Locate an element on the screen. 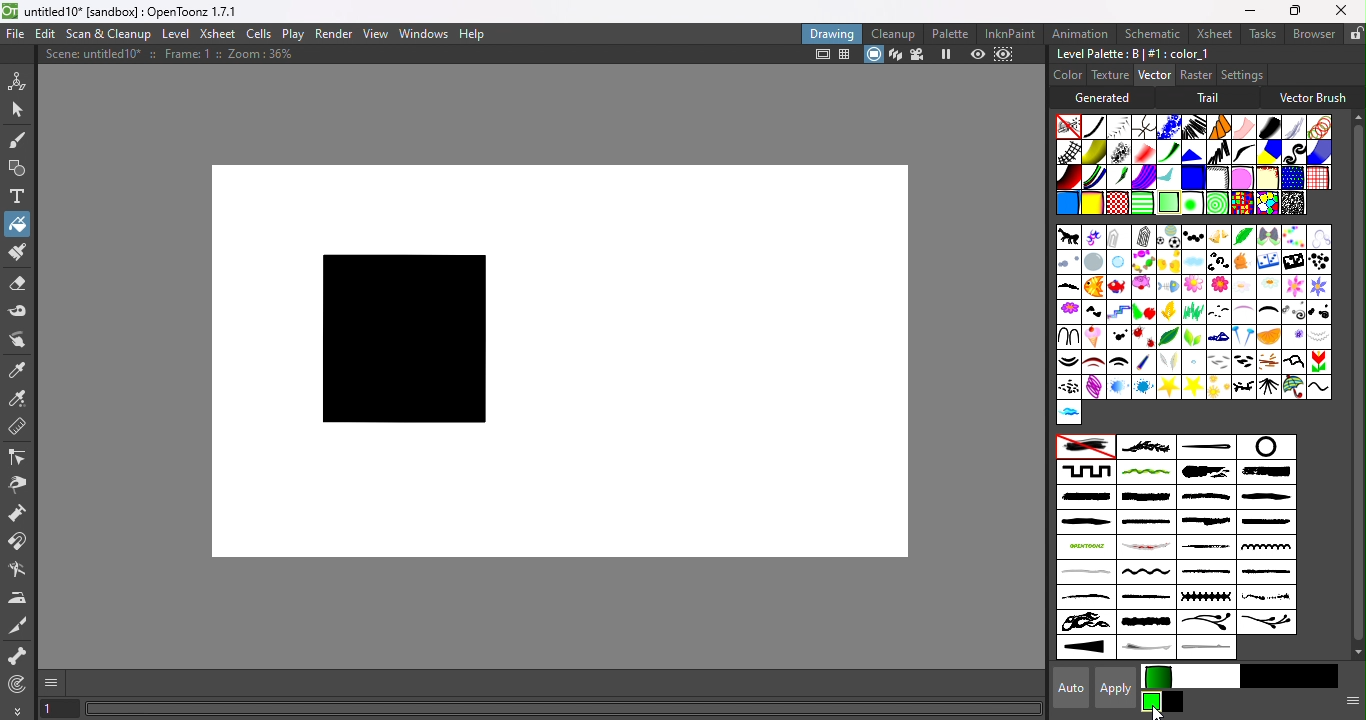 The height and width of the screenshot is (720, 1366). Dog is located at coordinates (1243, 263).